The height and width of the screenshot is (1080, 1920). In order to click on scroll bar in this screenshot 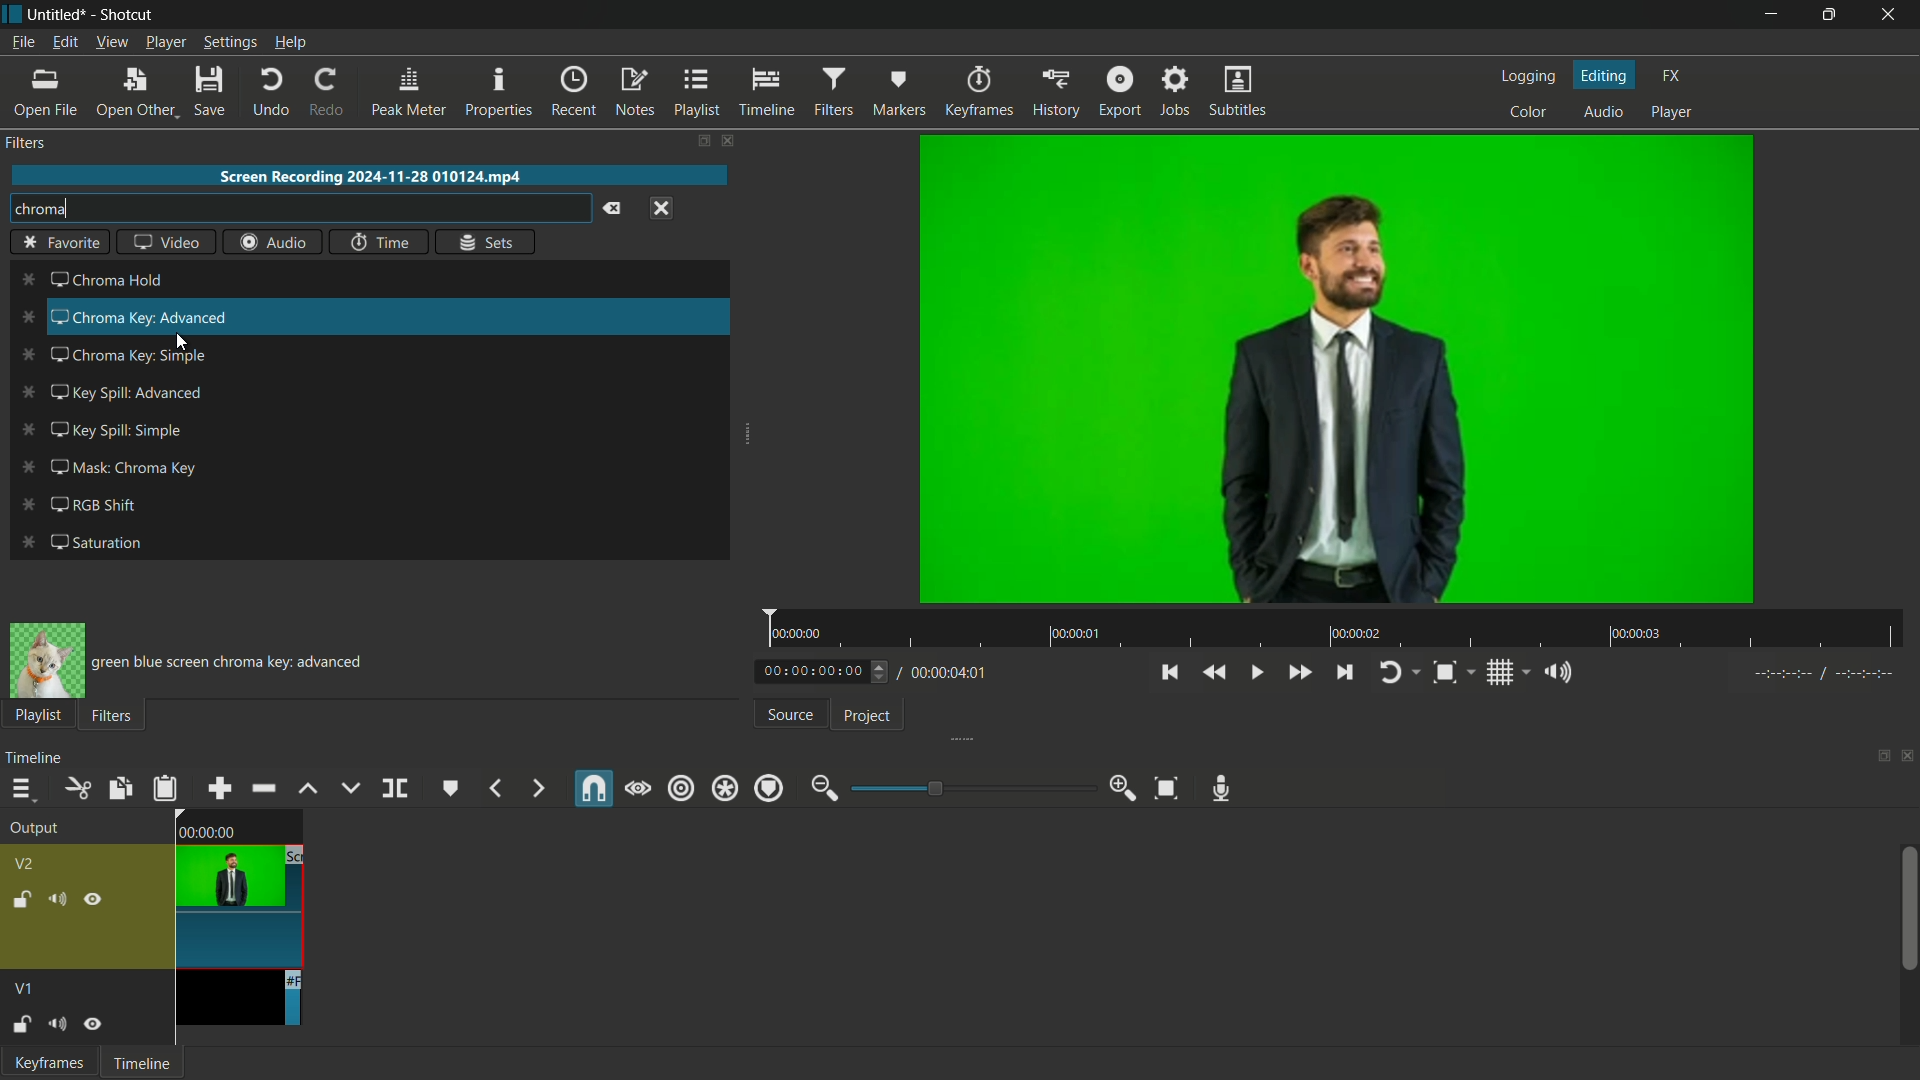, I will do `click(1908, 908)`.